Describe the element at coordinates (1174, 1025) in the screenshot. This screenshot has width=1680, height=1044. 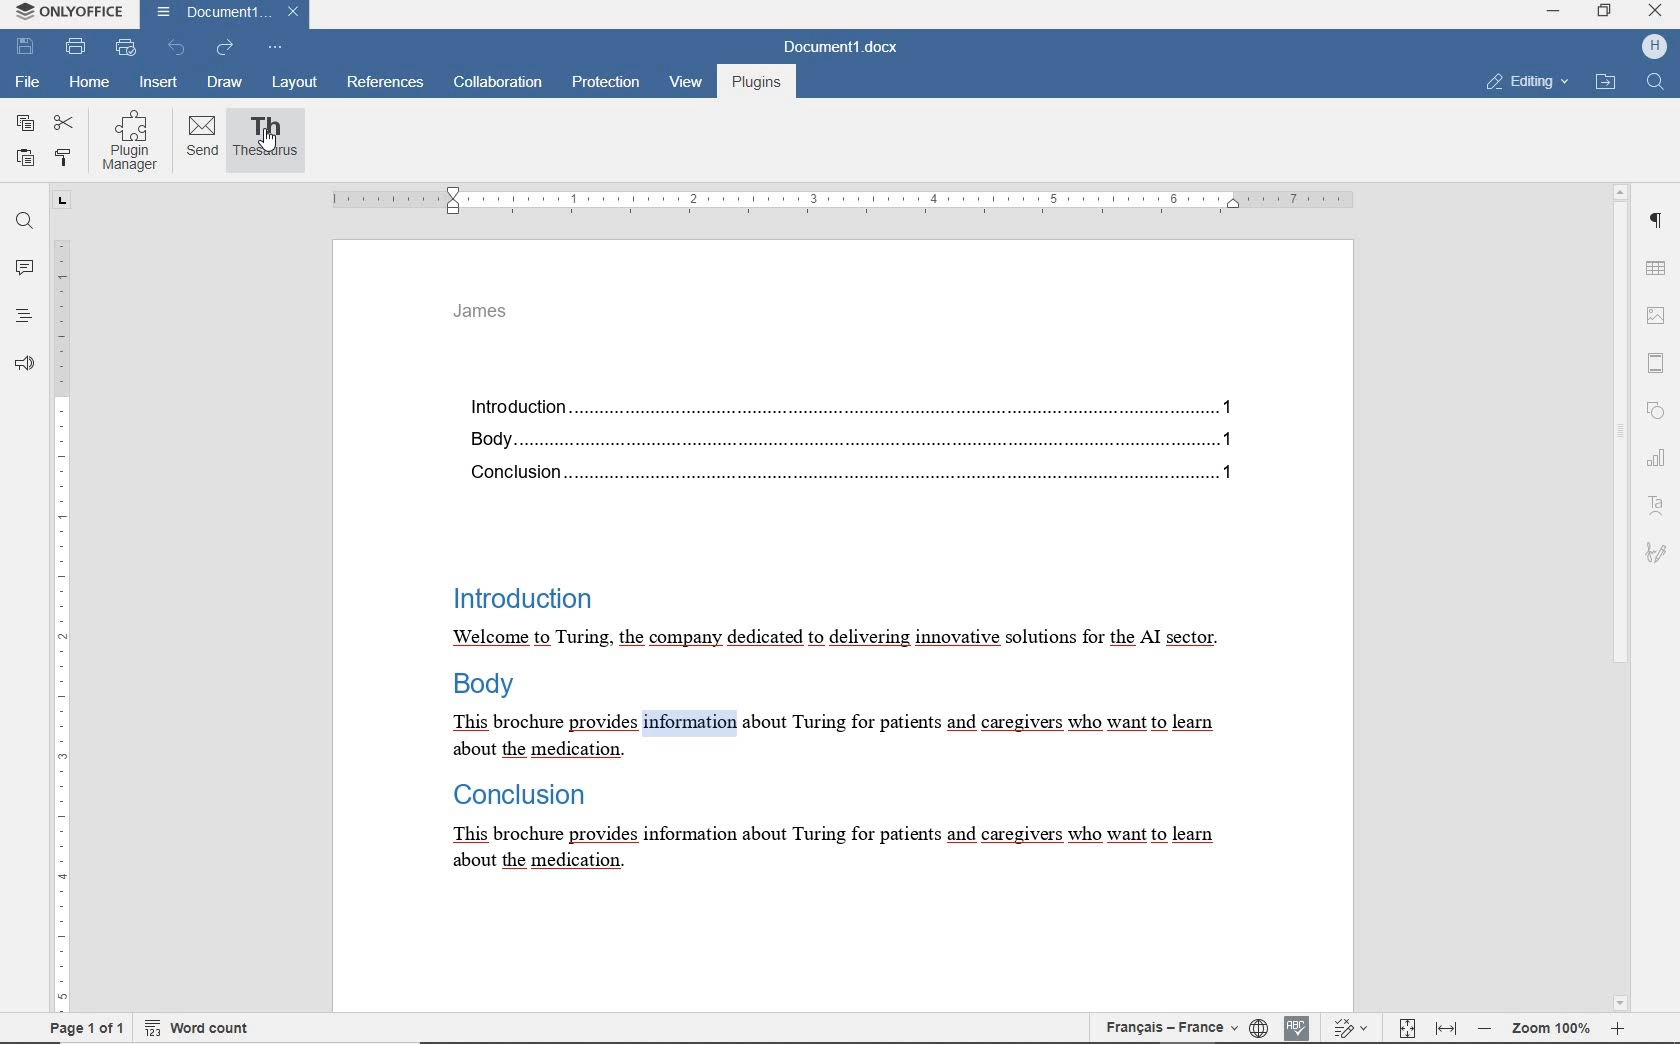
I see `TEXT LANGUAGE` at that location.